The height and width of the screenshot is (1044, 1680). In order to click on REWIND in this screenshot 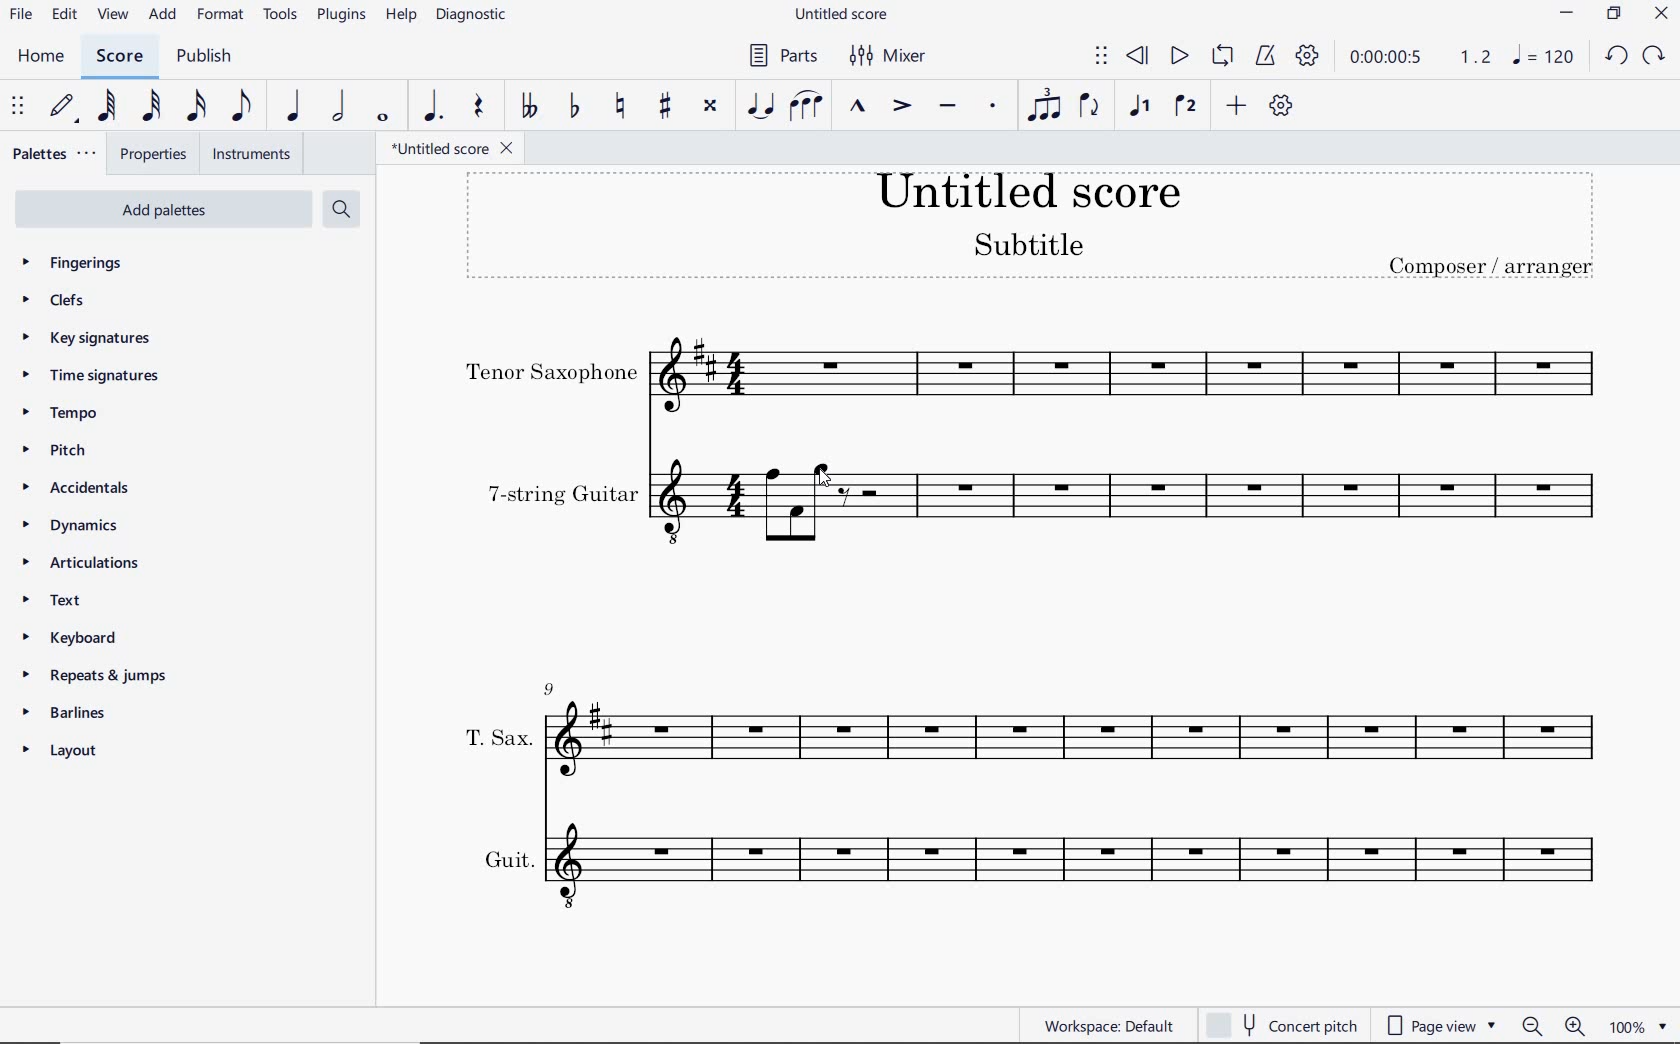, I will do `click(1137, 57)`.